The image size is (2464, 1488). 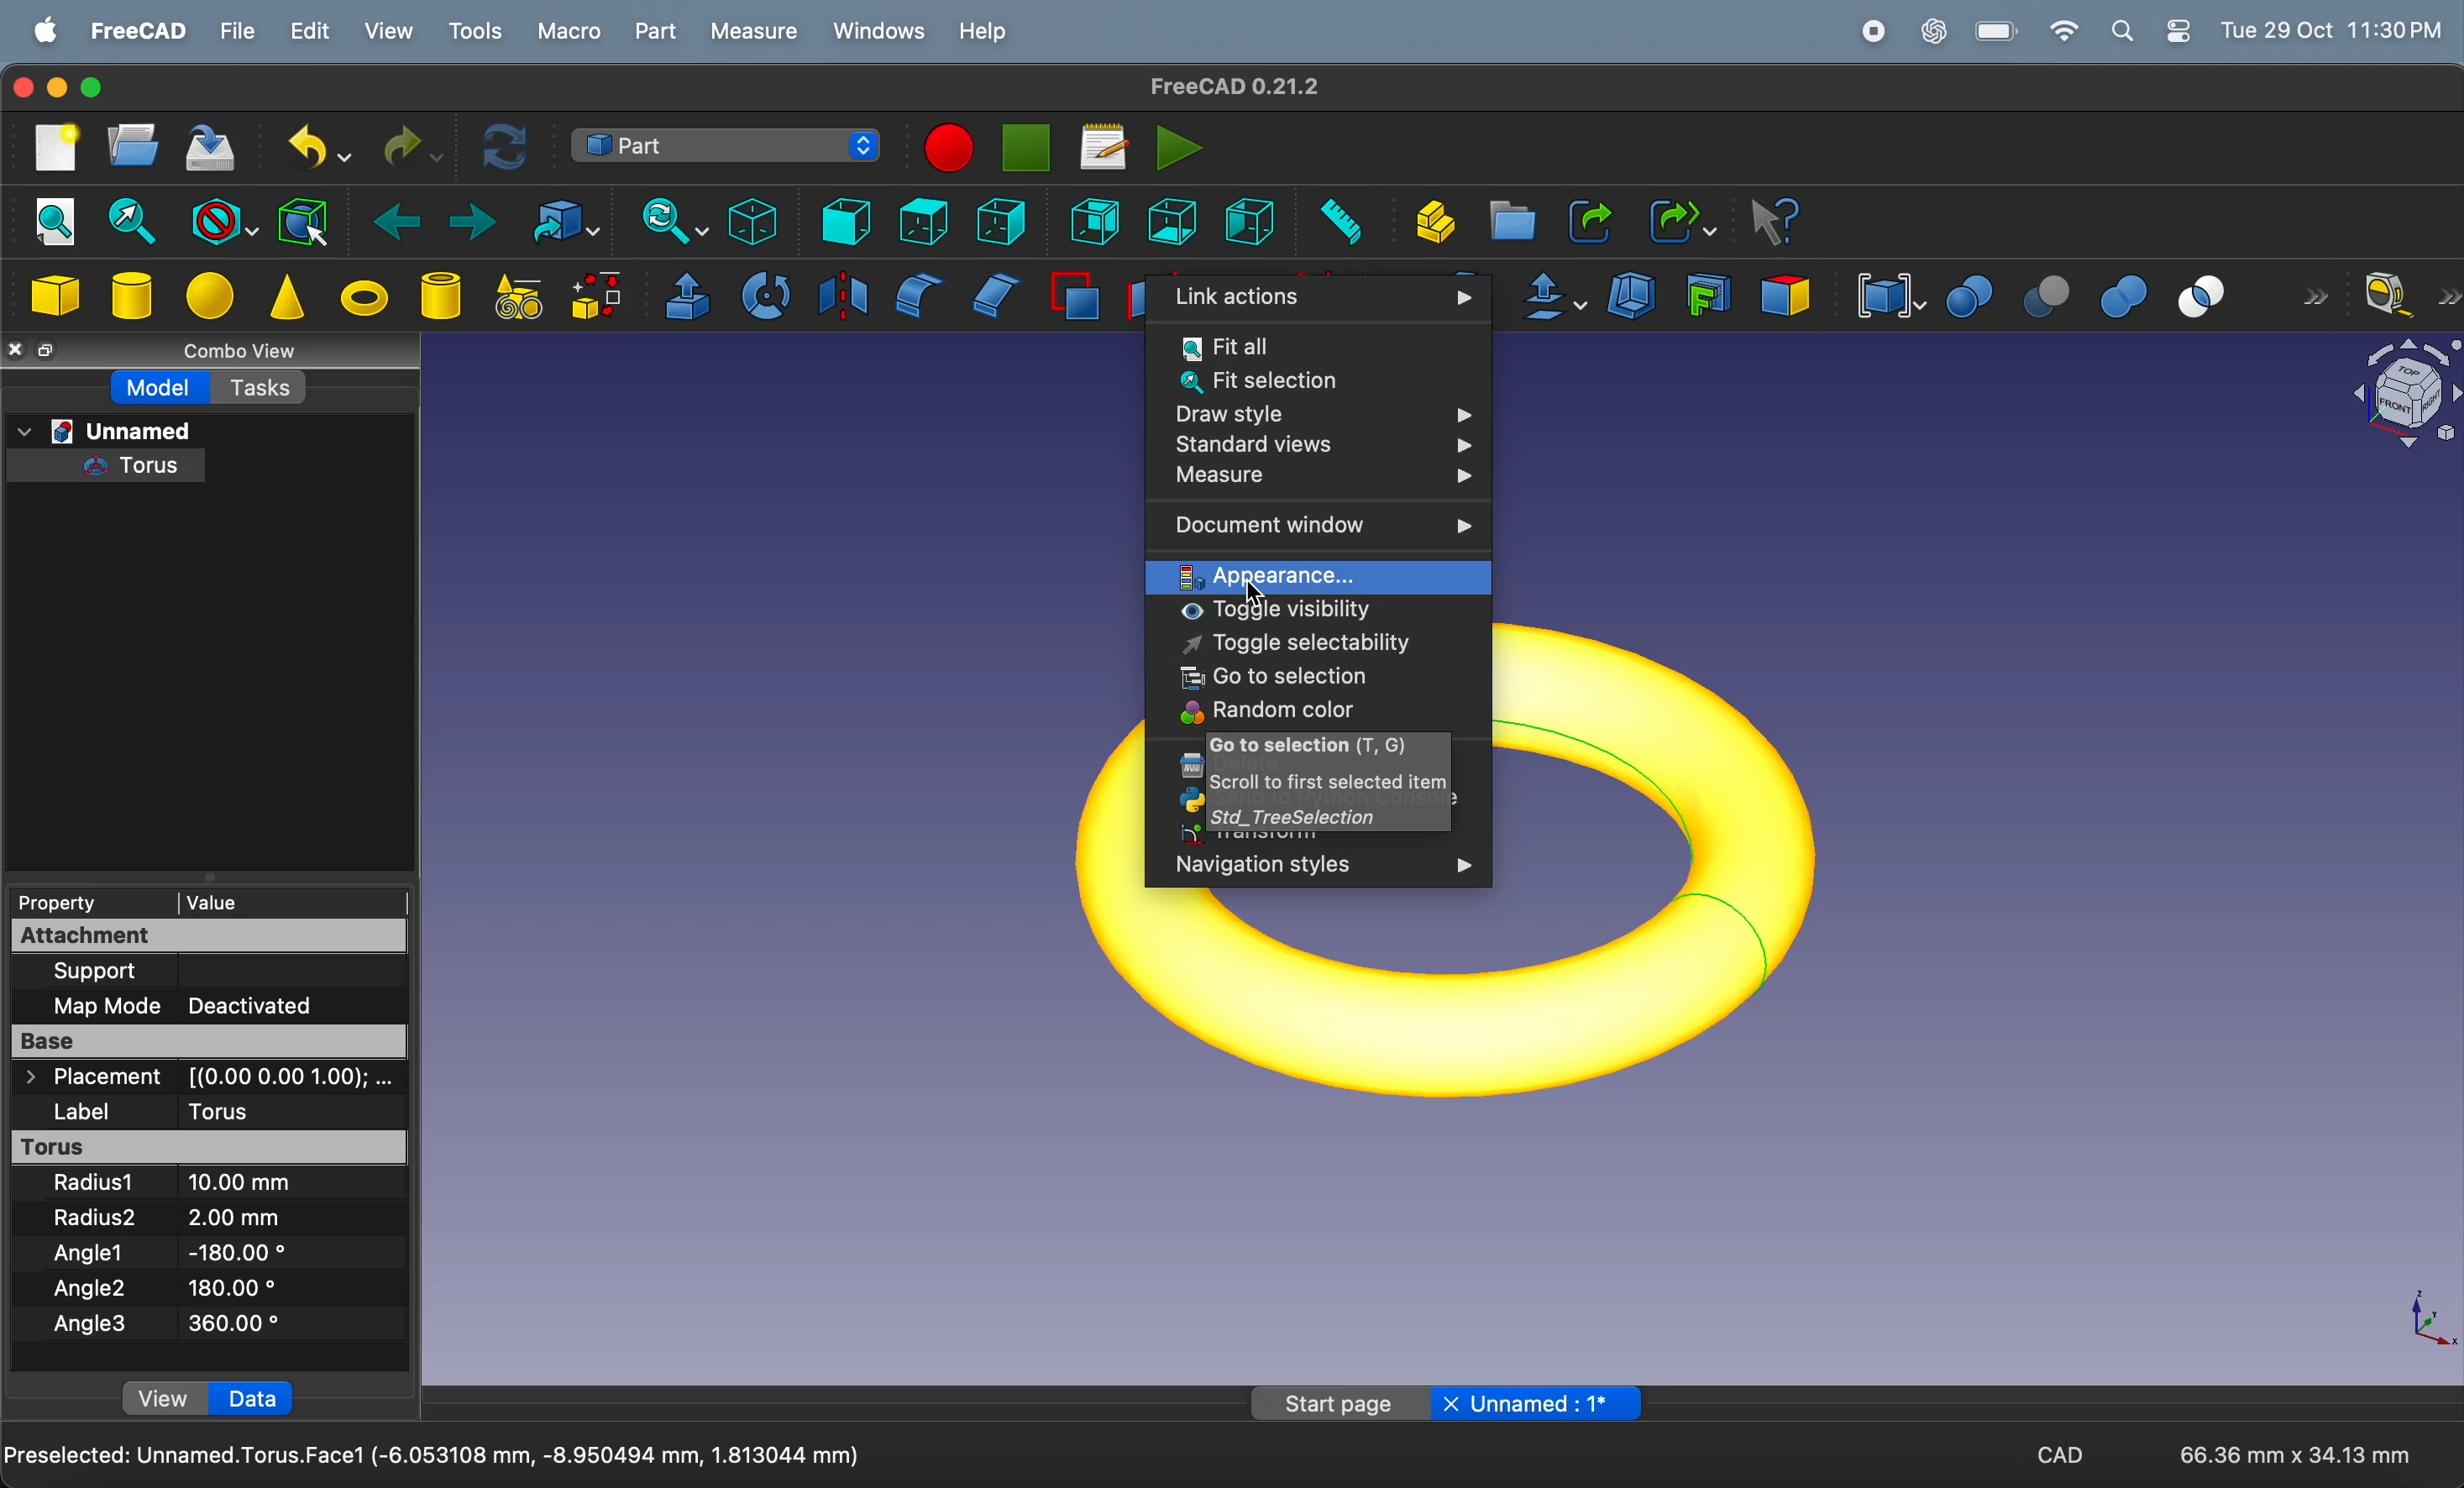 What do you see at coordinates (1095, 221) in the screenshot?
I see `rear view` at bounding box center [1095, 221].